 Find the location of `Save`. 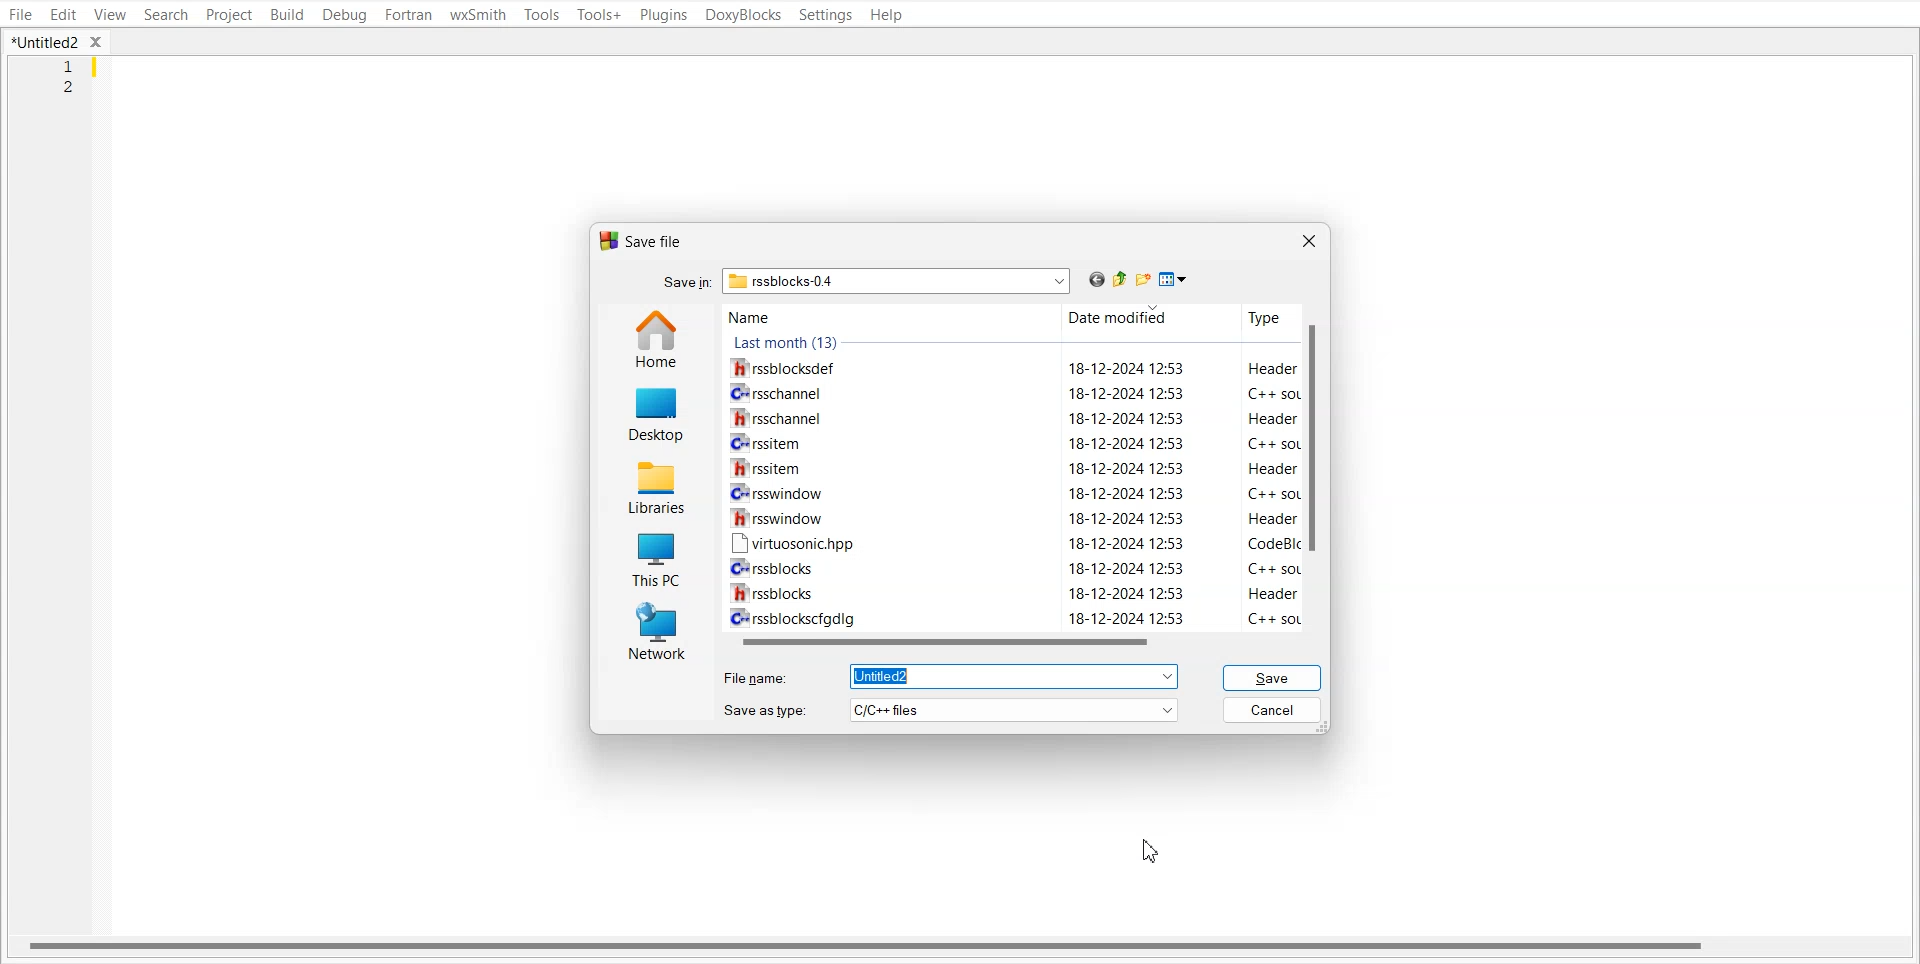

Save is located at coordinates (1271, 677).